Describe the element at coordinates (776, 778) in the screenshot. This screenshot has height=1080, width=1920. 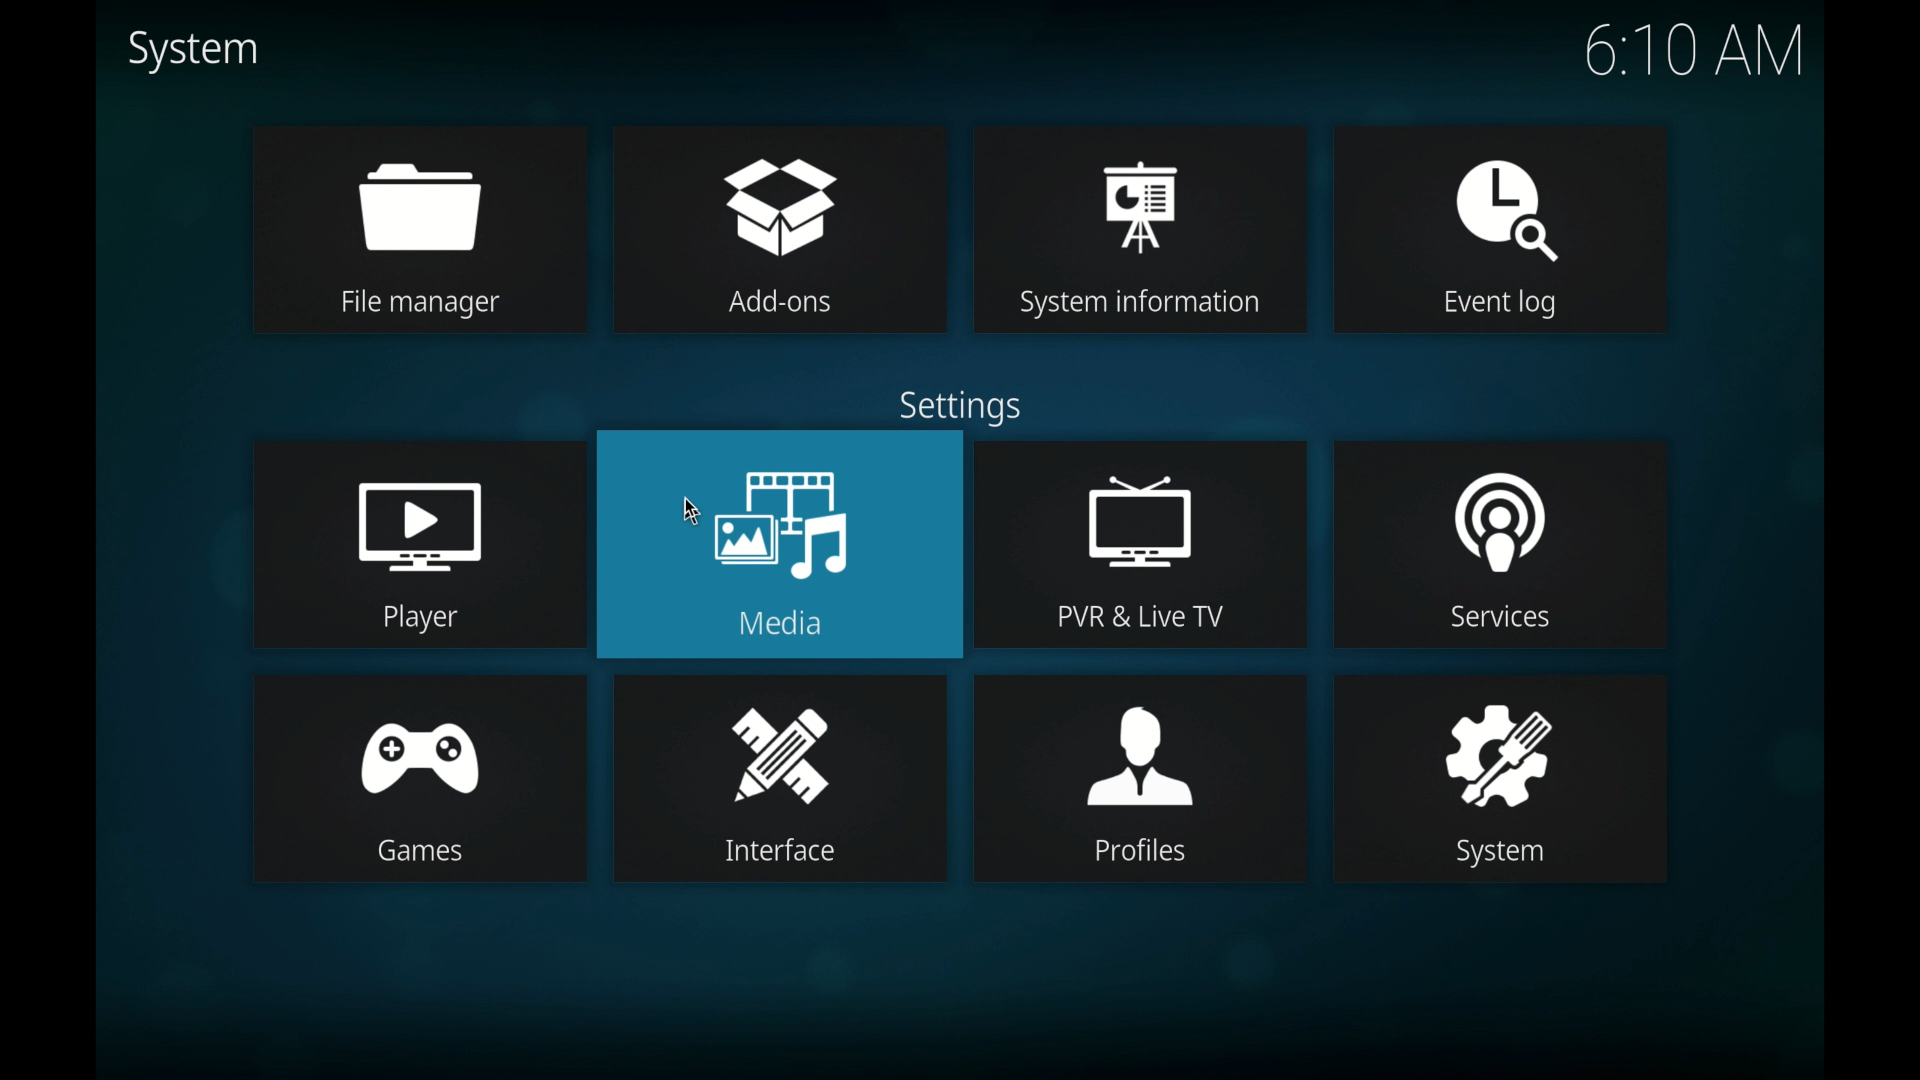
I see `interface` at that location.